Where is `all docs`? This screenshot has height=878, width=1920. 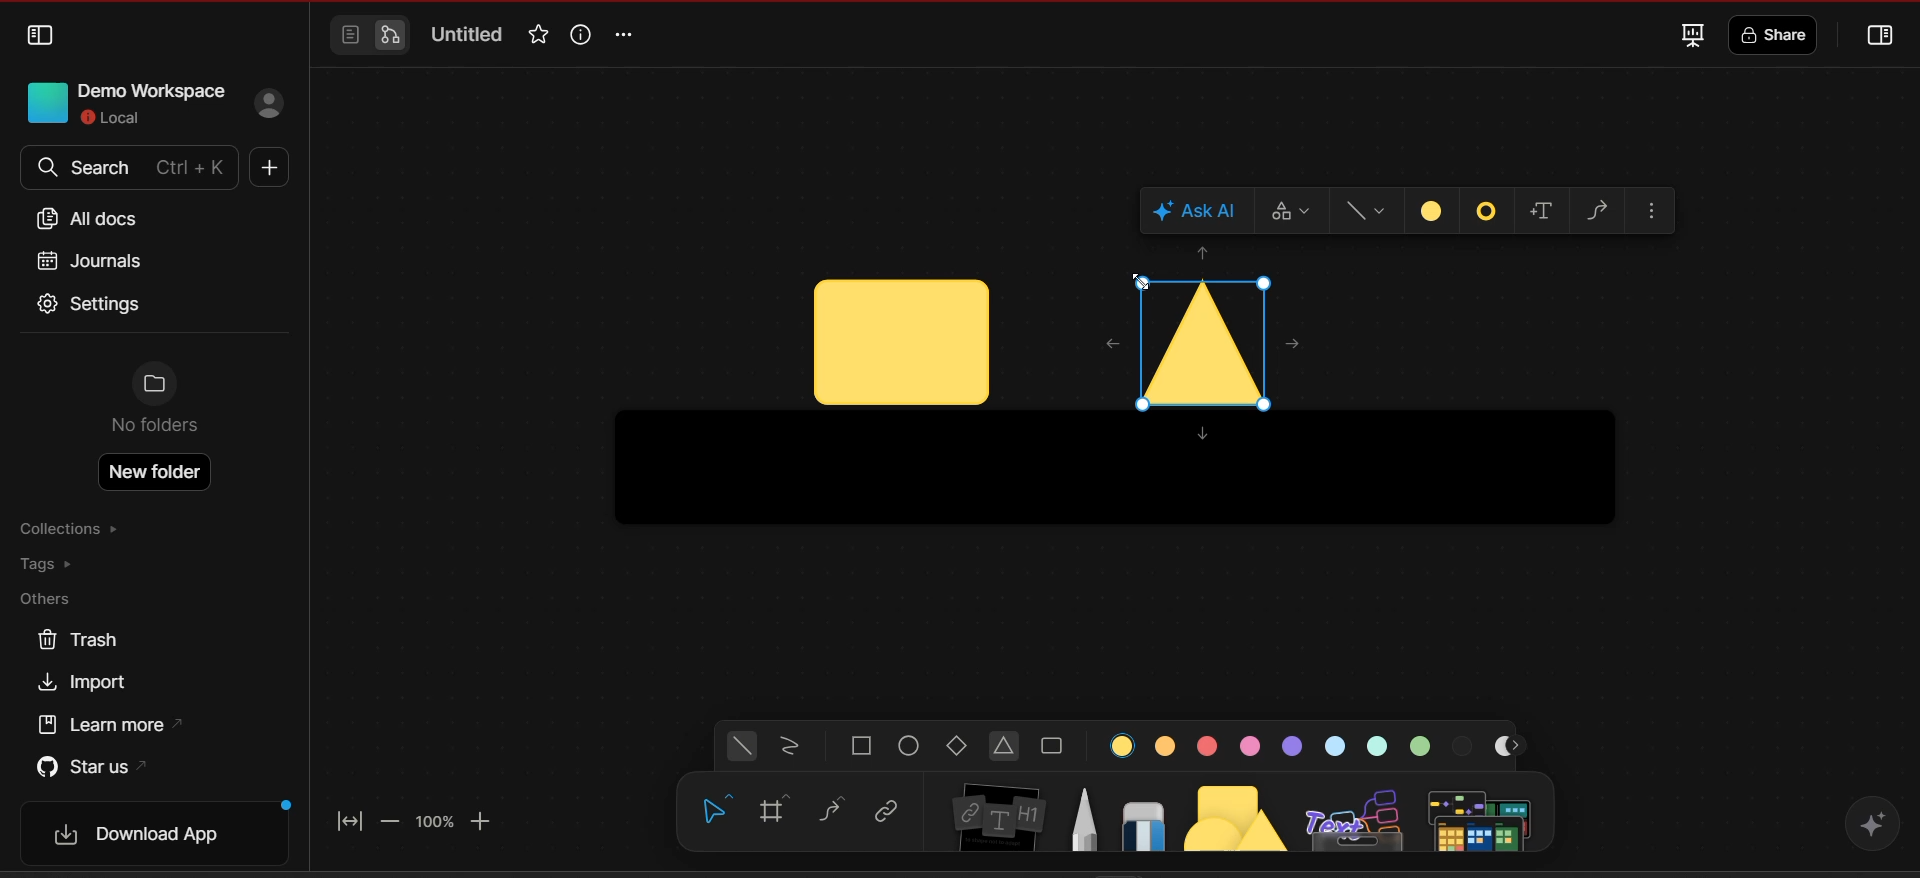 all docs is located at coordinates (95, 219).